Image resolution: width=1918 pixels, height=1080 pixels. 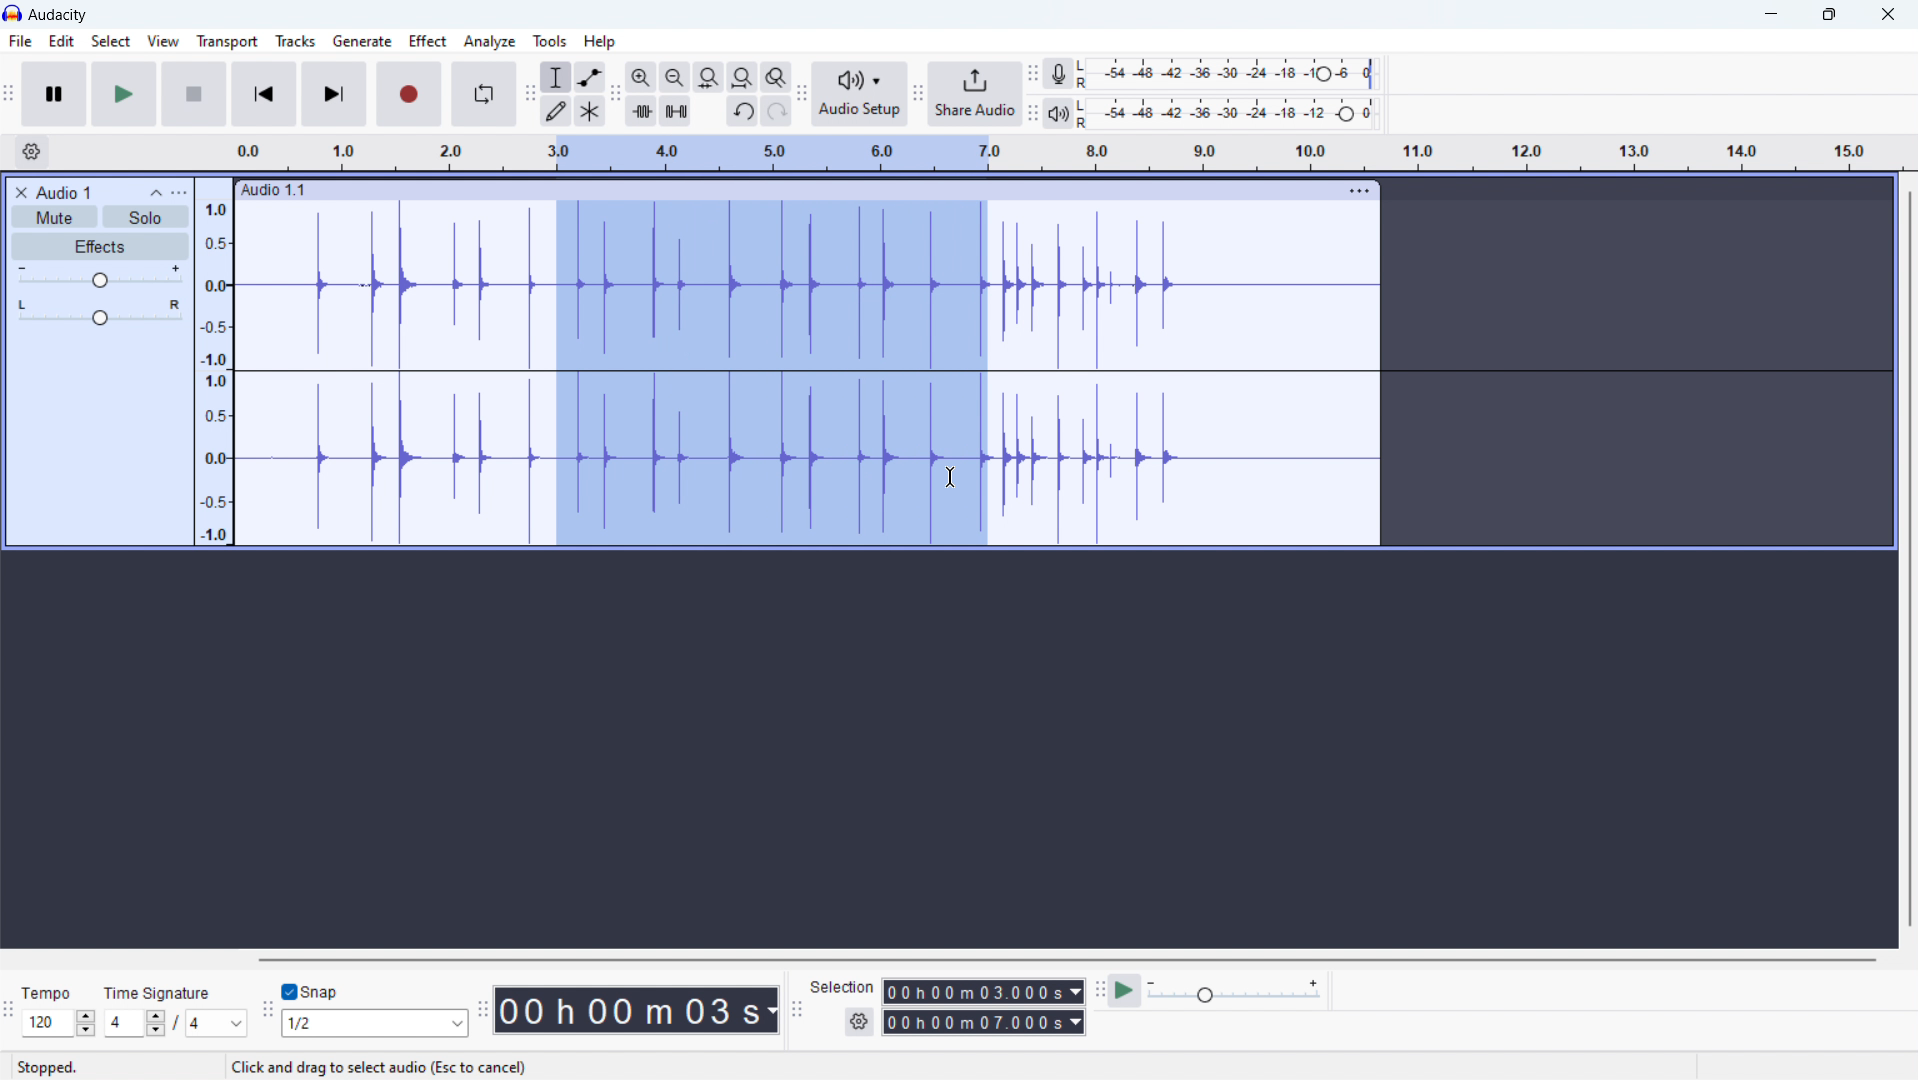 I want to click on redo, so click(x=777, y=110).